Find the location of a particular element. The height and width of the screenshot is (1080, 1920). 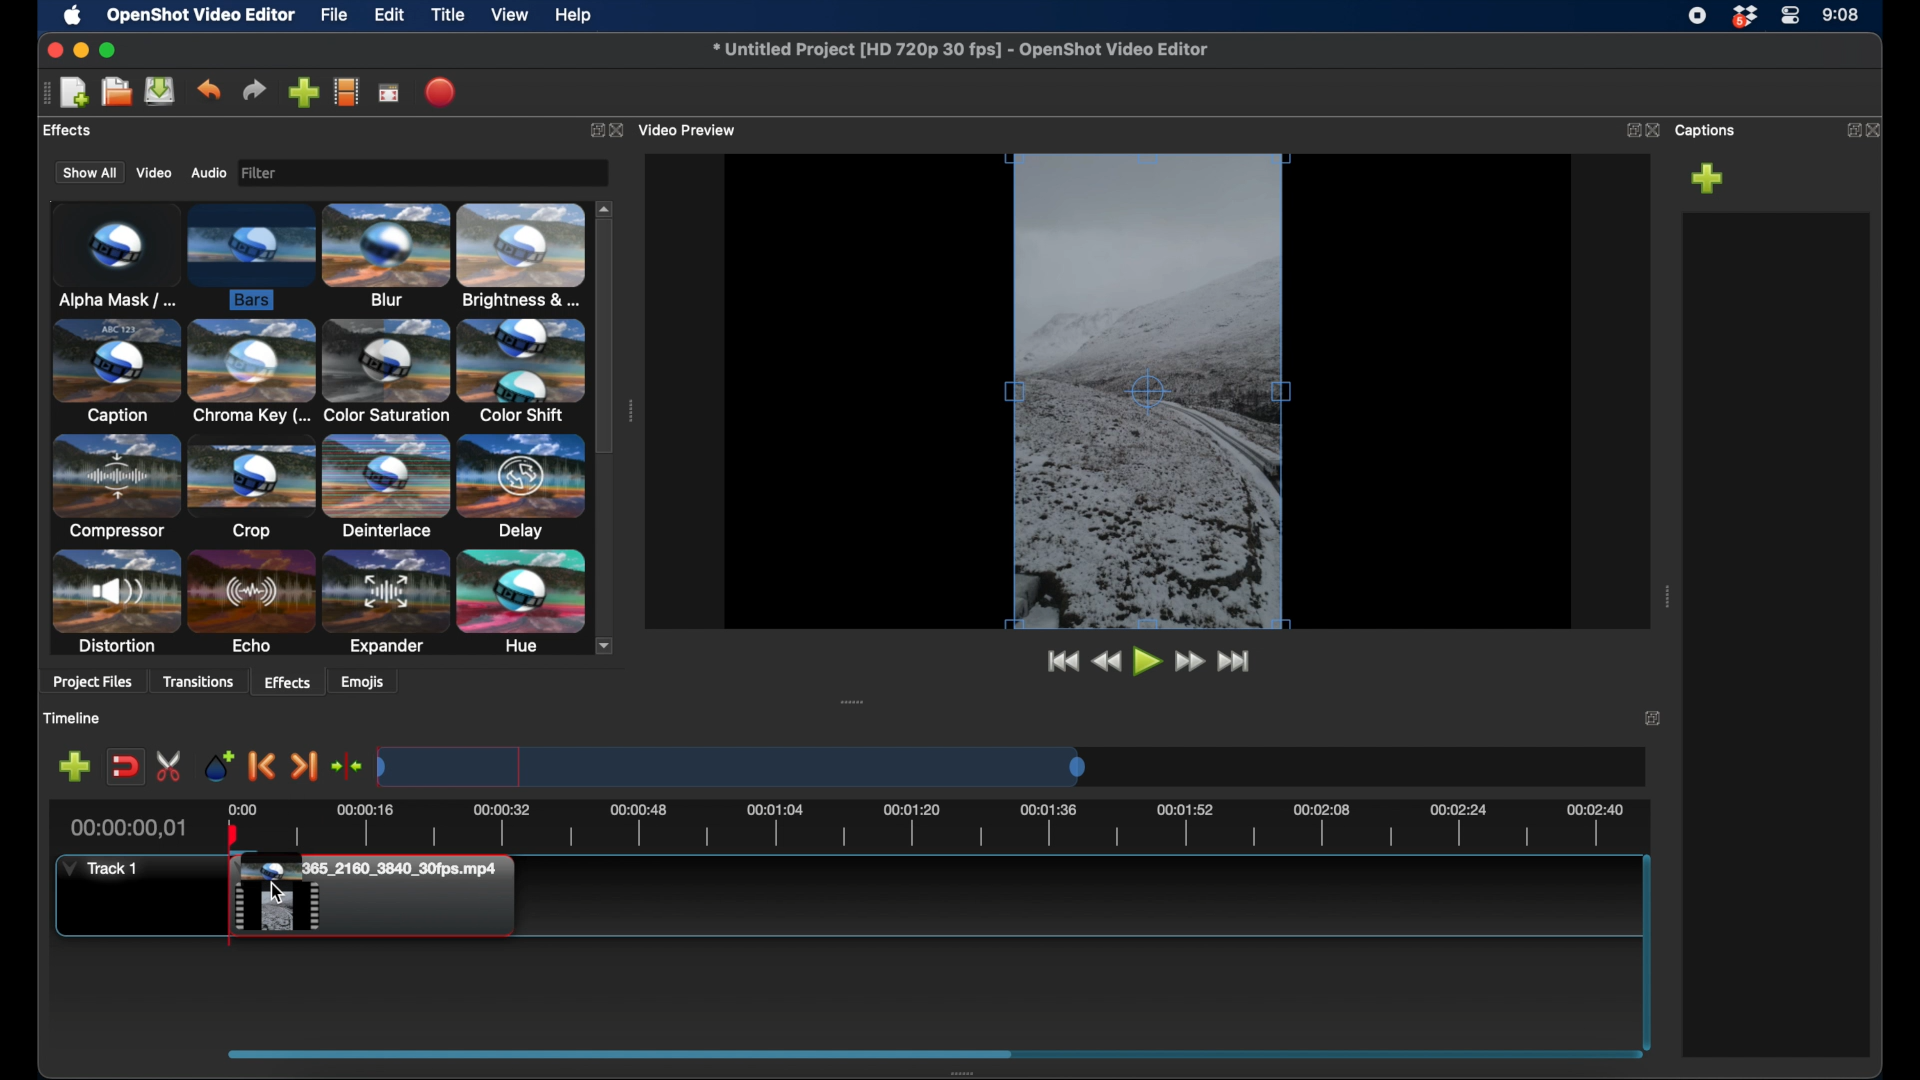

track 1 is located at coordinates (100, 867).